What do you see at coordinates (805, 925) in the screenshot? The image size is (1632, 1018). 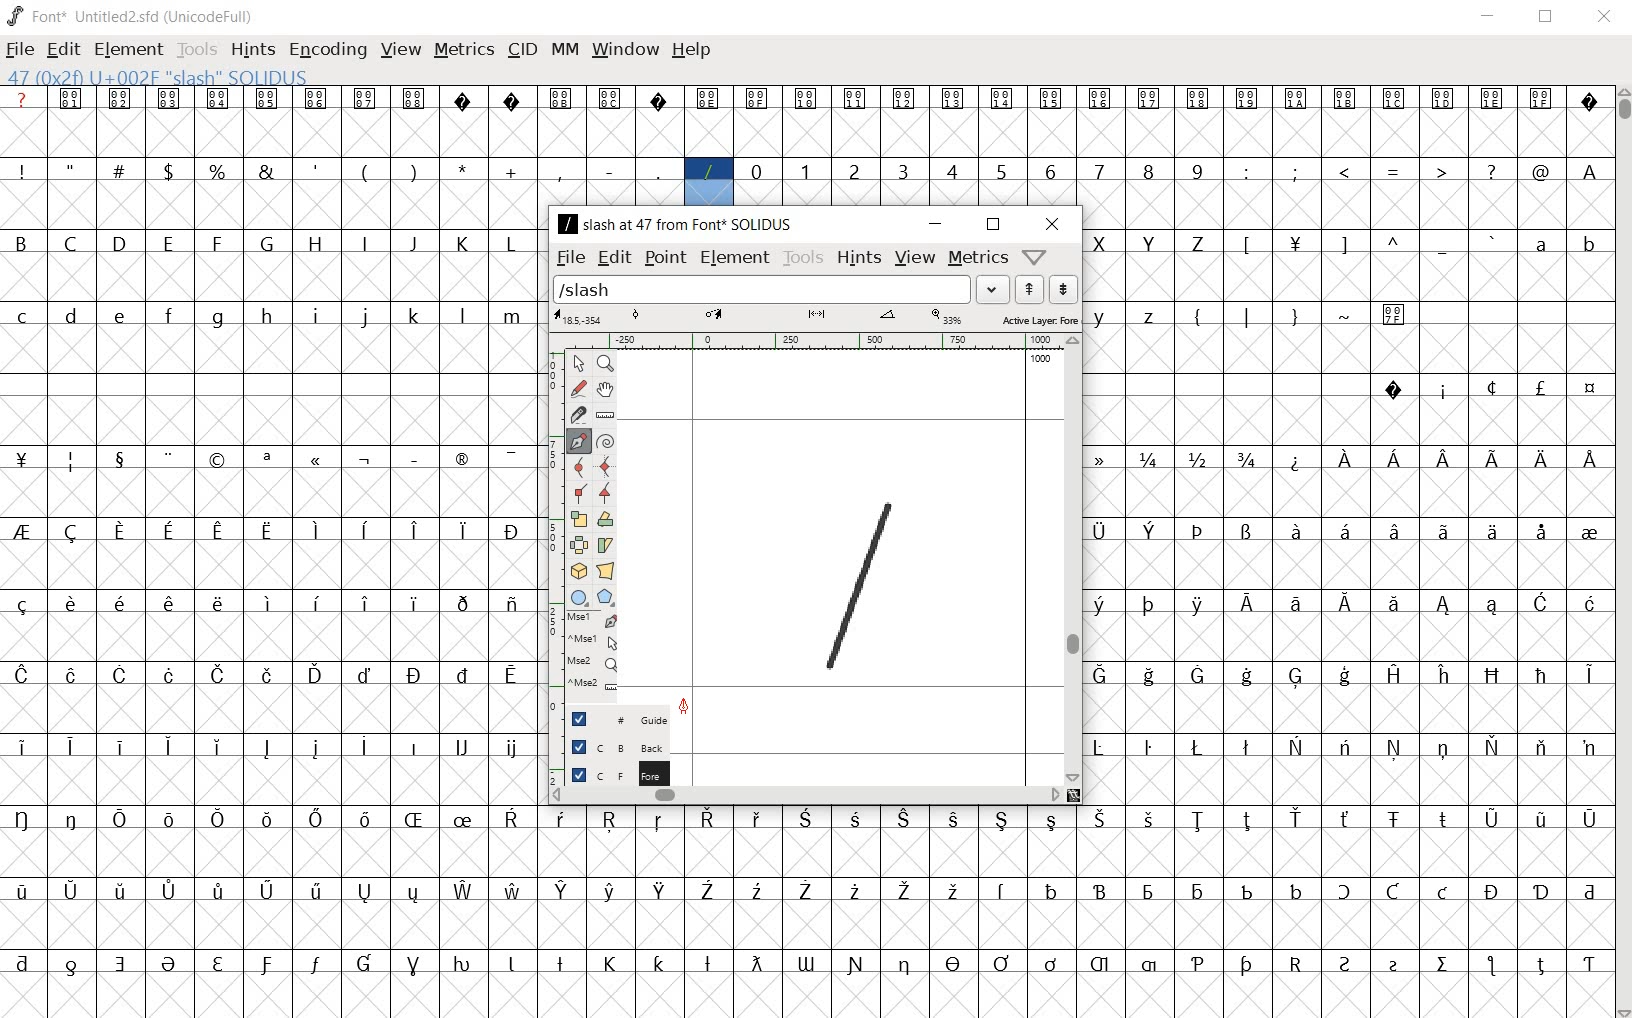 I see `empty cells` at bounding box center [805, 925].